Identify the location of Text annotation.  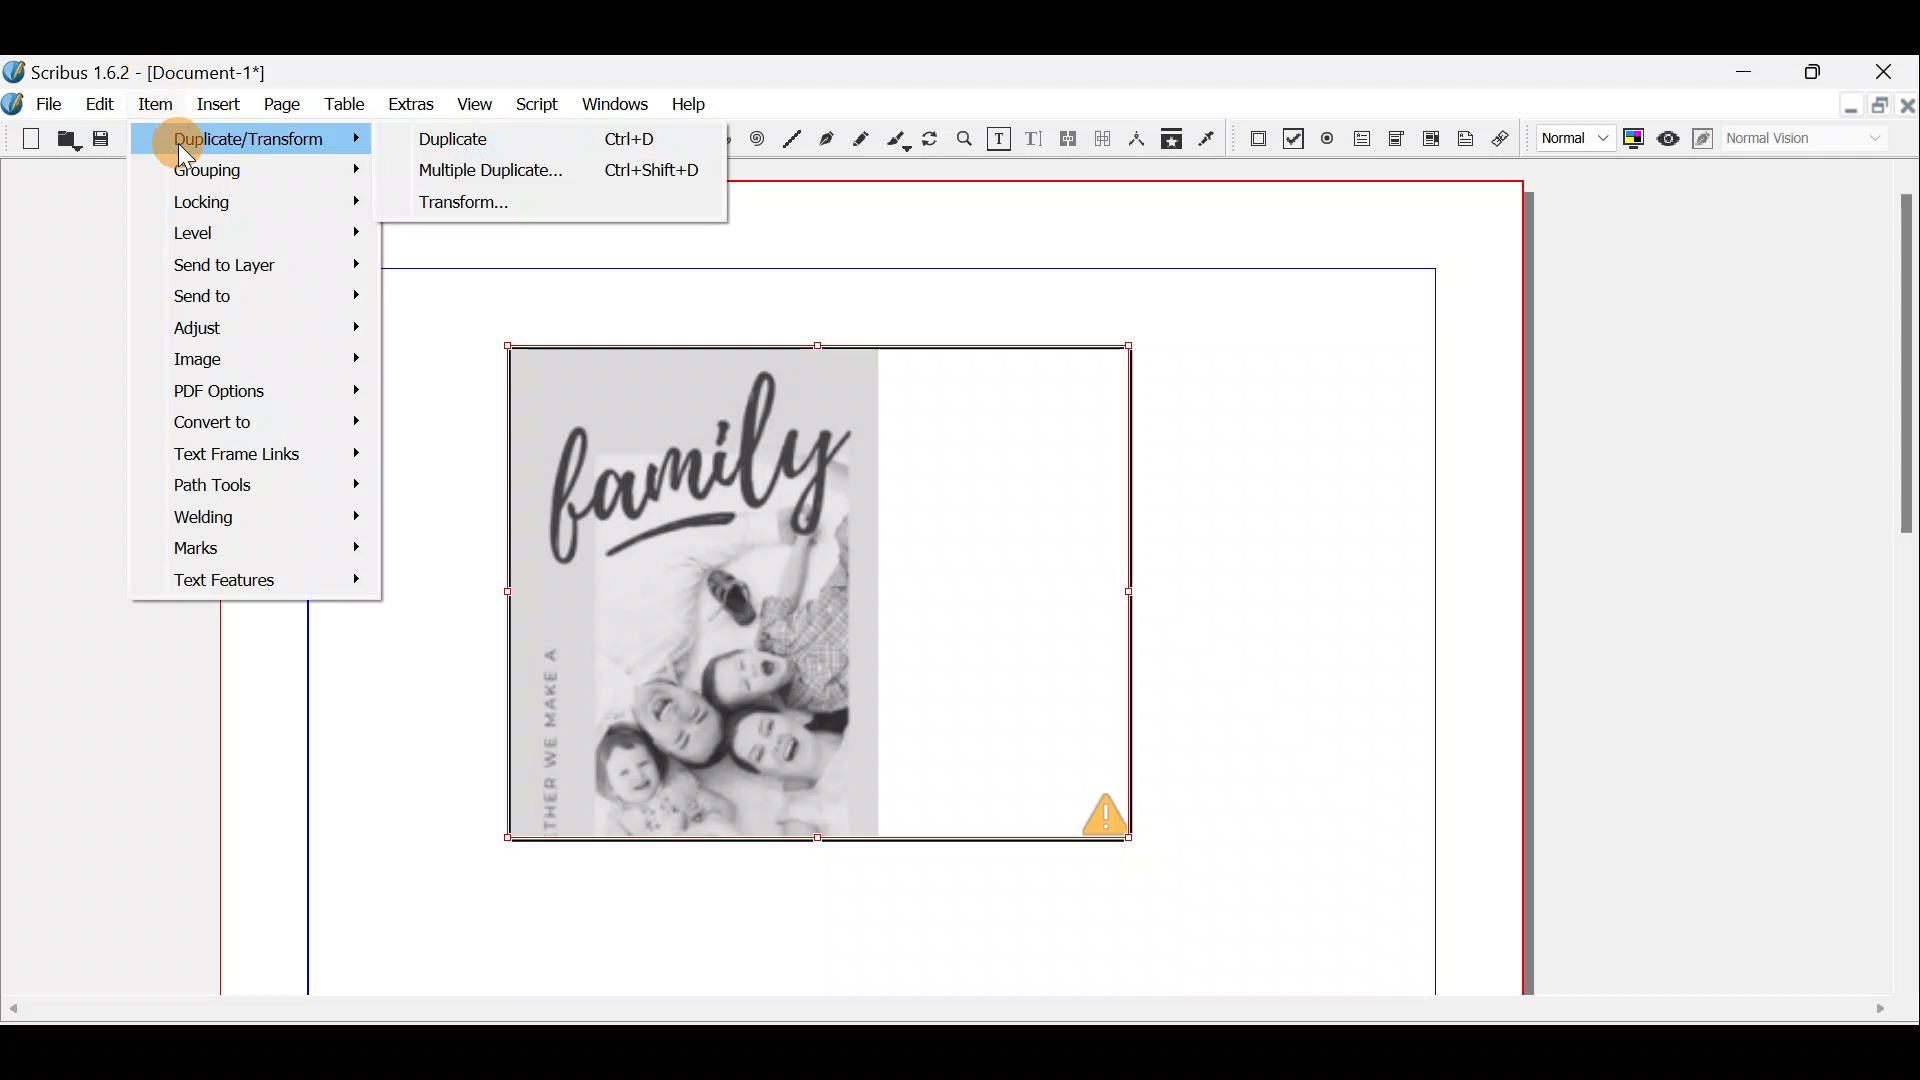
(1469, 137).